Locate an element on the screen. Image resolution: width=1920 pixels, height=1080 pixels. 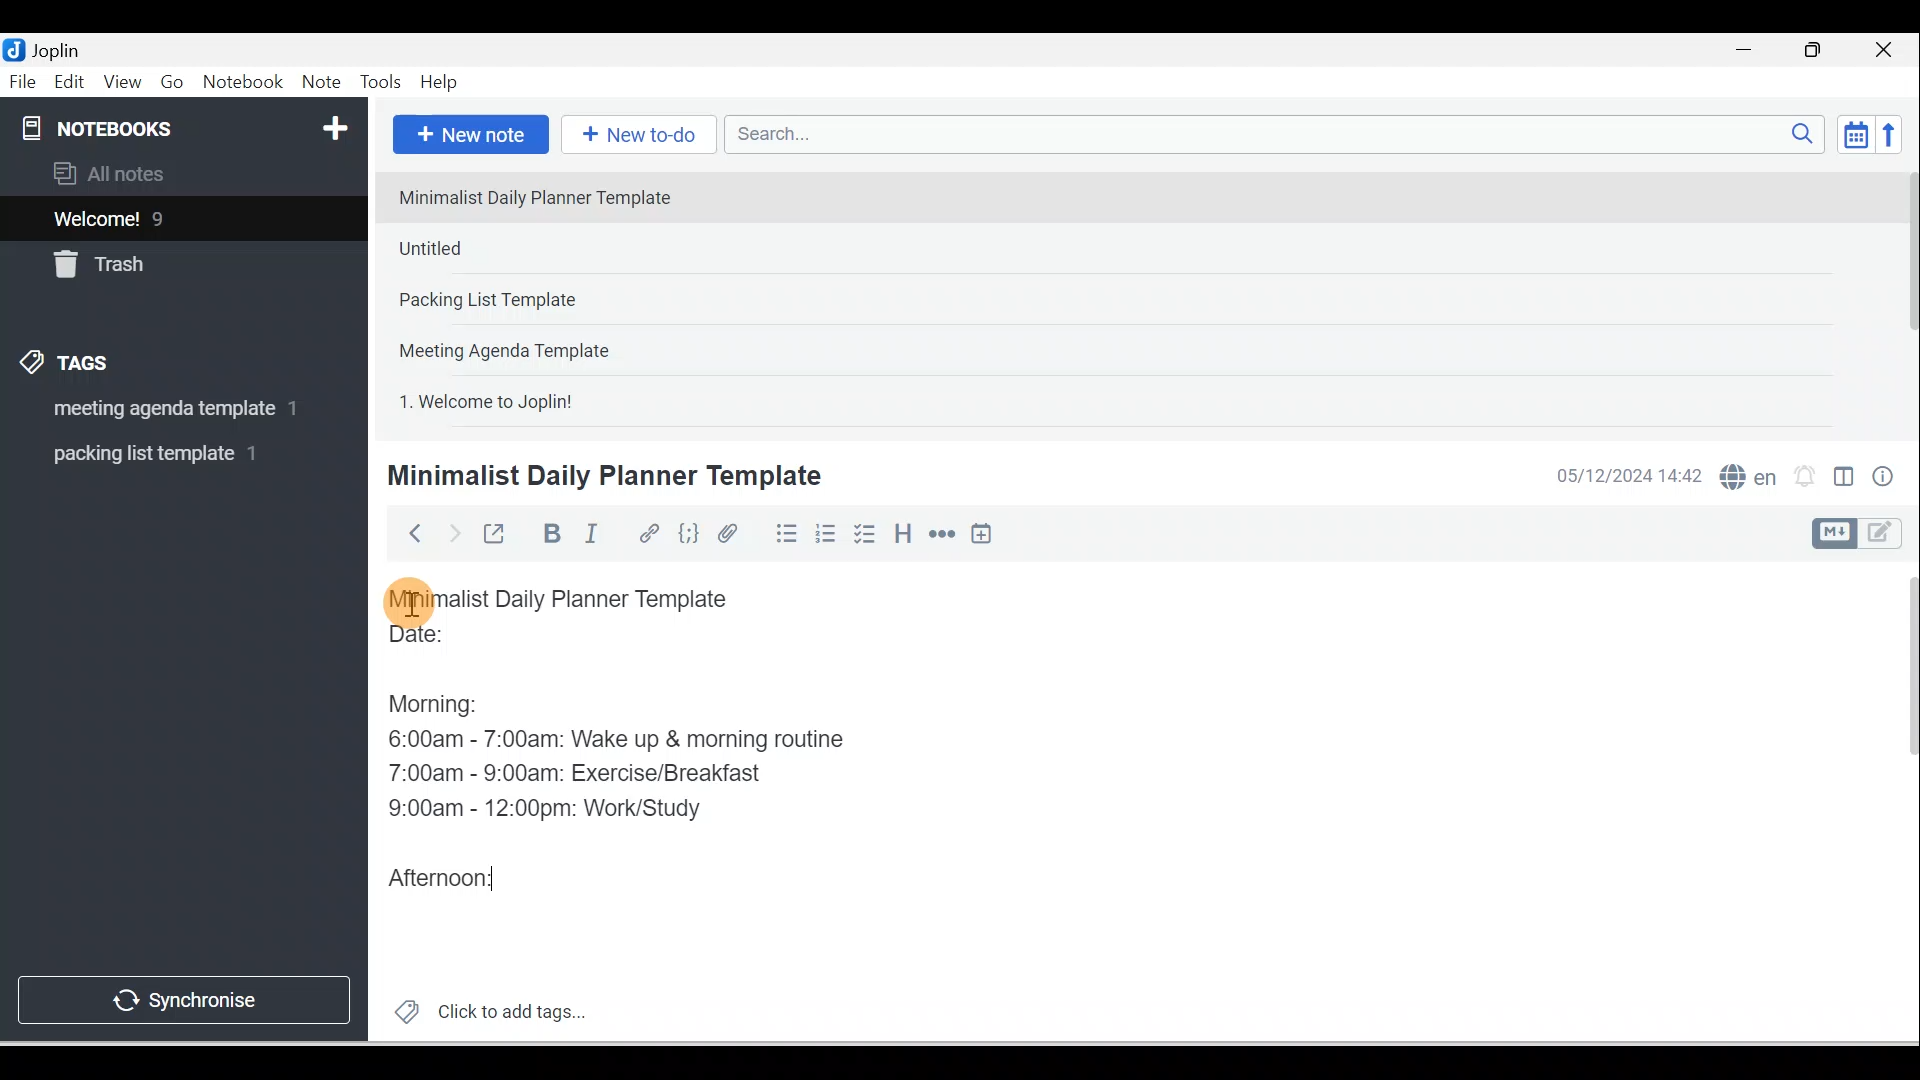
Date: is located at coordinates (473, 643).